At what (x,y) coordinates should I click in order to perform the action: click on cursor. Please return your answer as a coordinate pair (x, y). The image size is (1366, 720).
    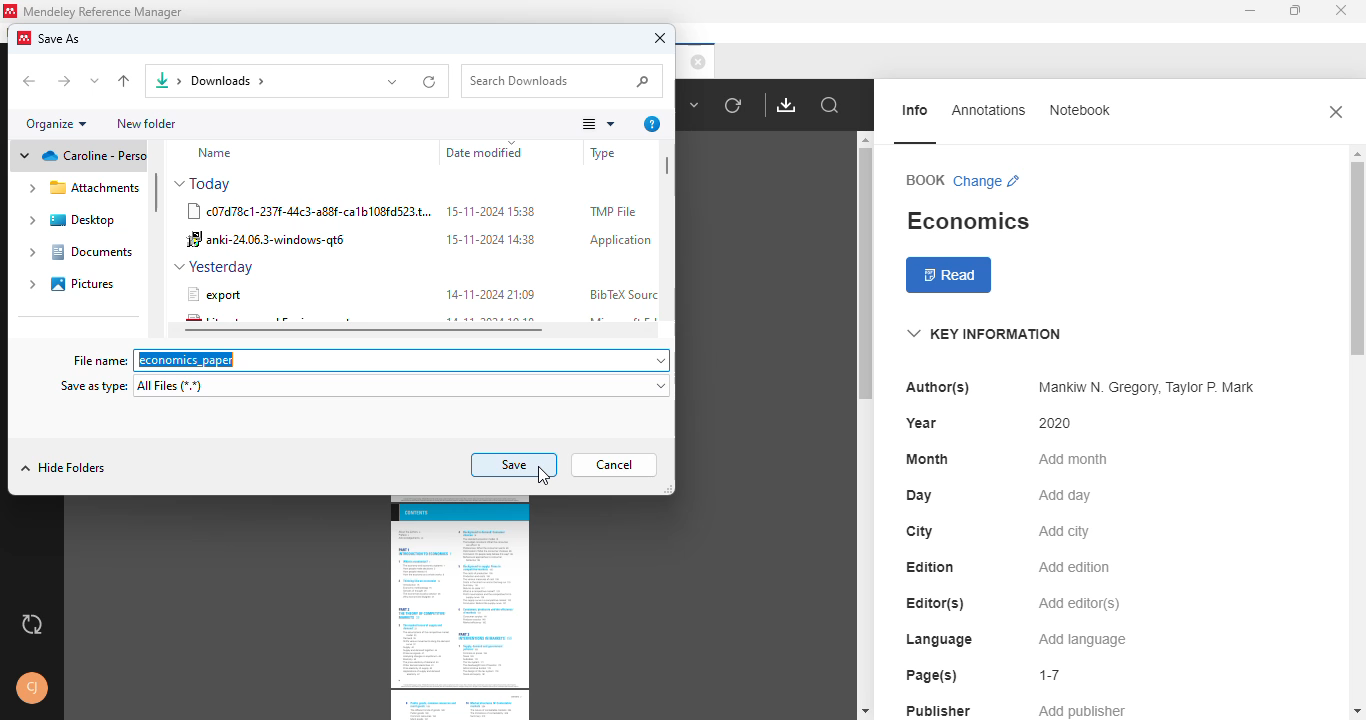
    Looking at the image, I should click on (544, 477).